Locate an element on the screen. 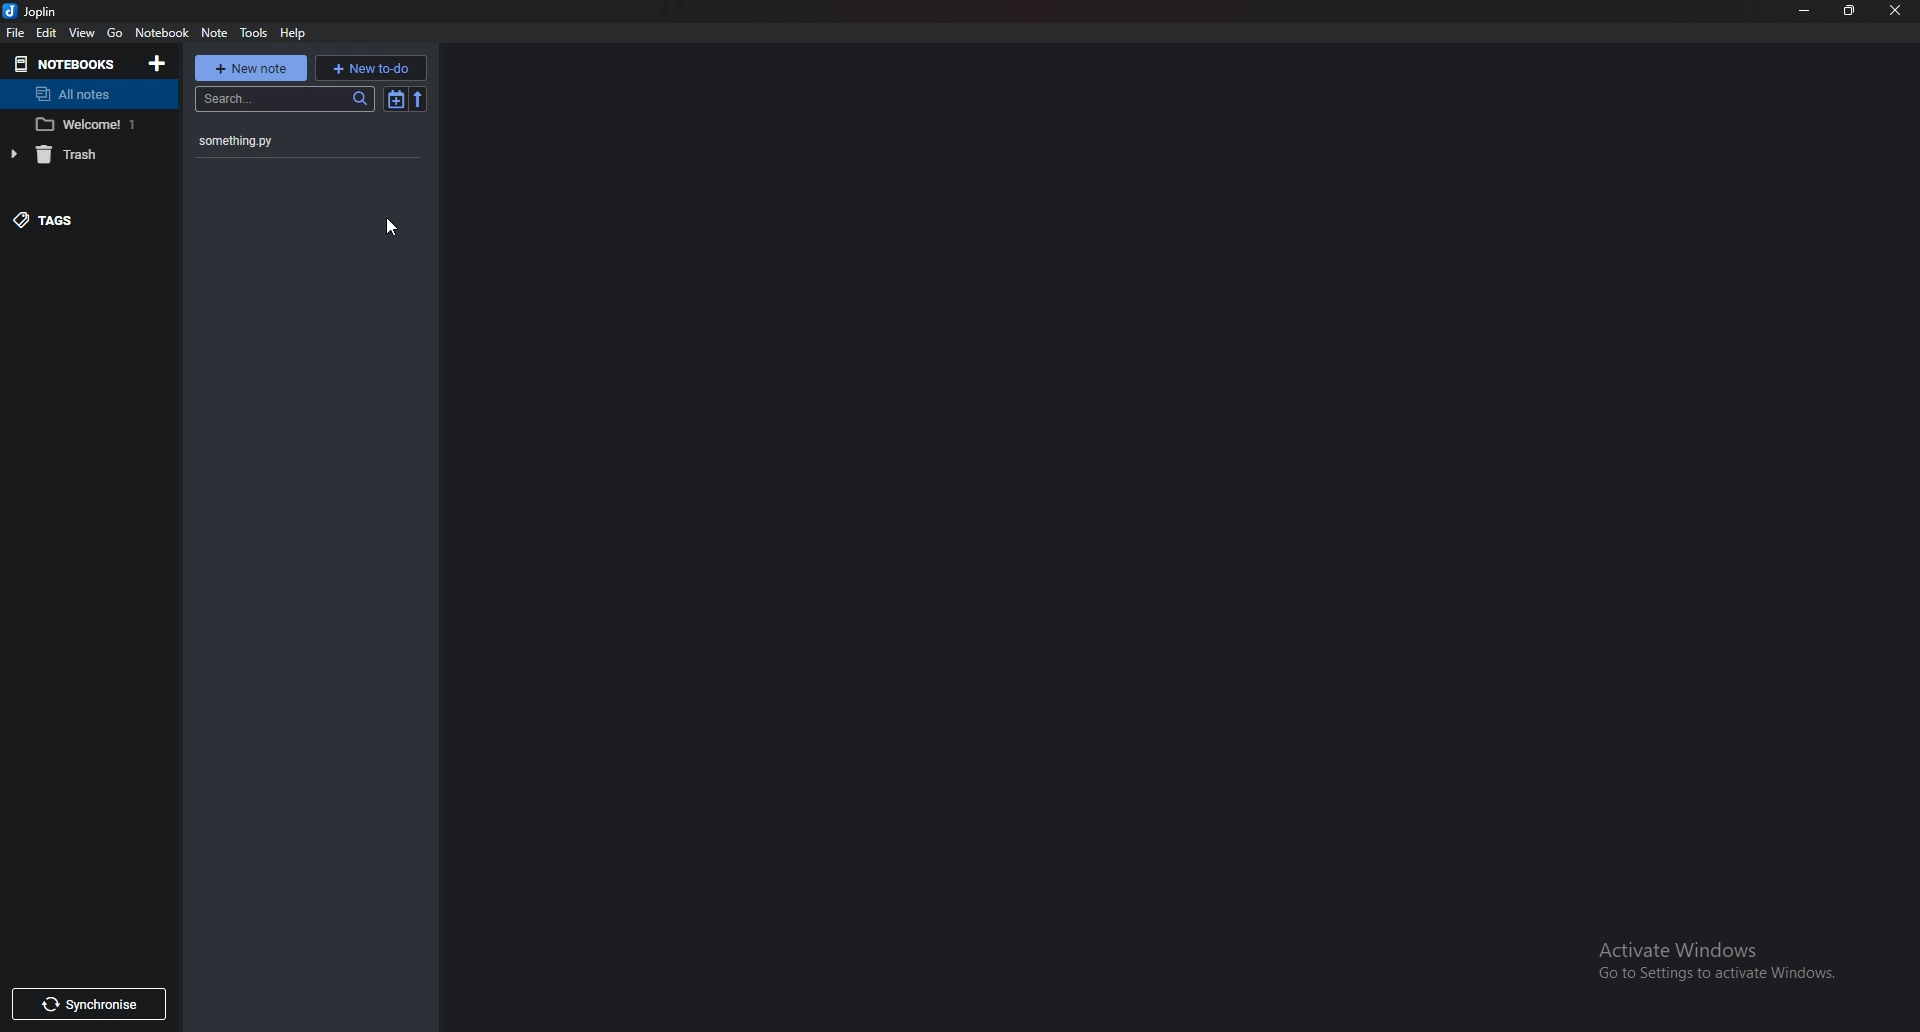 Image resolution: width=1920 pixels, height=1032 pixels. something.py is located at coordinates (280, 143).